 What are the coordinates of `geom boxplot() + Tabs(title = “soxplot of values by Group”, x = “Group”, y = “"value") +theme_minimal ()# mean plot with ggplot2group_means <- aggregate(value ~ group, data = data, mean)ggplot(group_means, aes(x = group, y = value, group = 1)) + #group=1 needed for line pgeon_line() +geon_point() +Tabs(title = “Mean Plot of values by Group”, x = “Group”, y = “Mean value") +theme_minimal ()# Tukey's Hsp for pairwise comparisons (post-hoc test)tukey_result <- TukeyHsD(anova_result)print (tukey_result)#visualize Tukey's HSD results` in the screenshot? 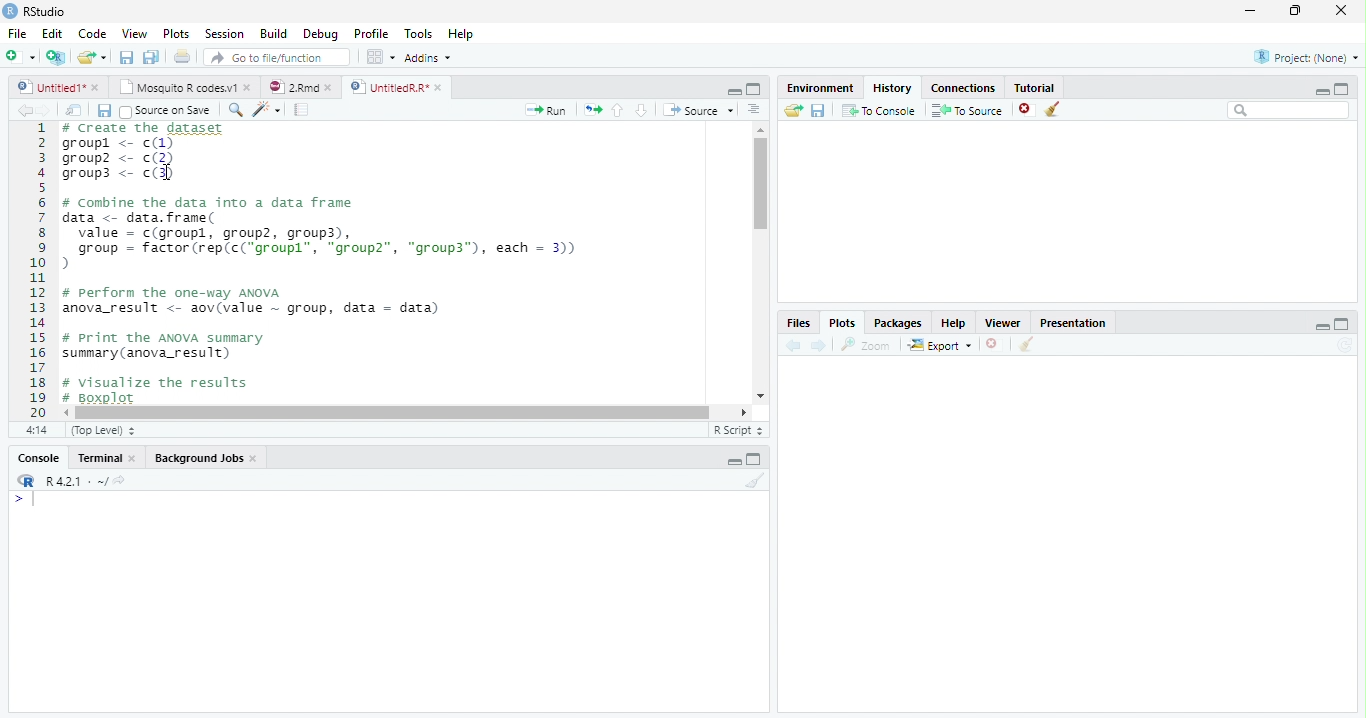 It's located at (400, 264).